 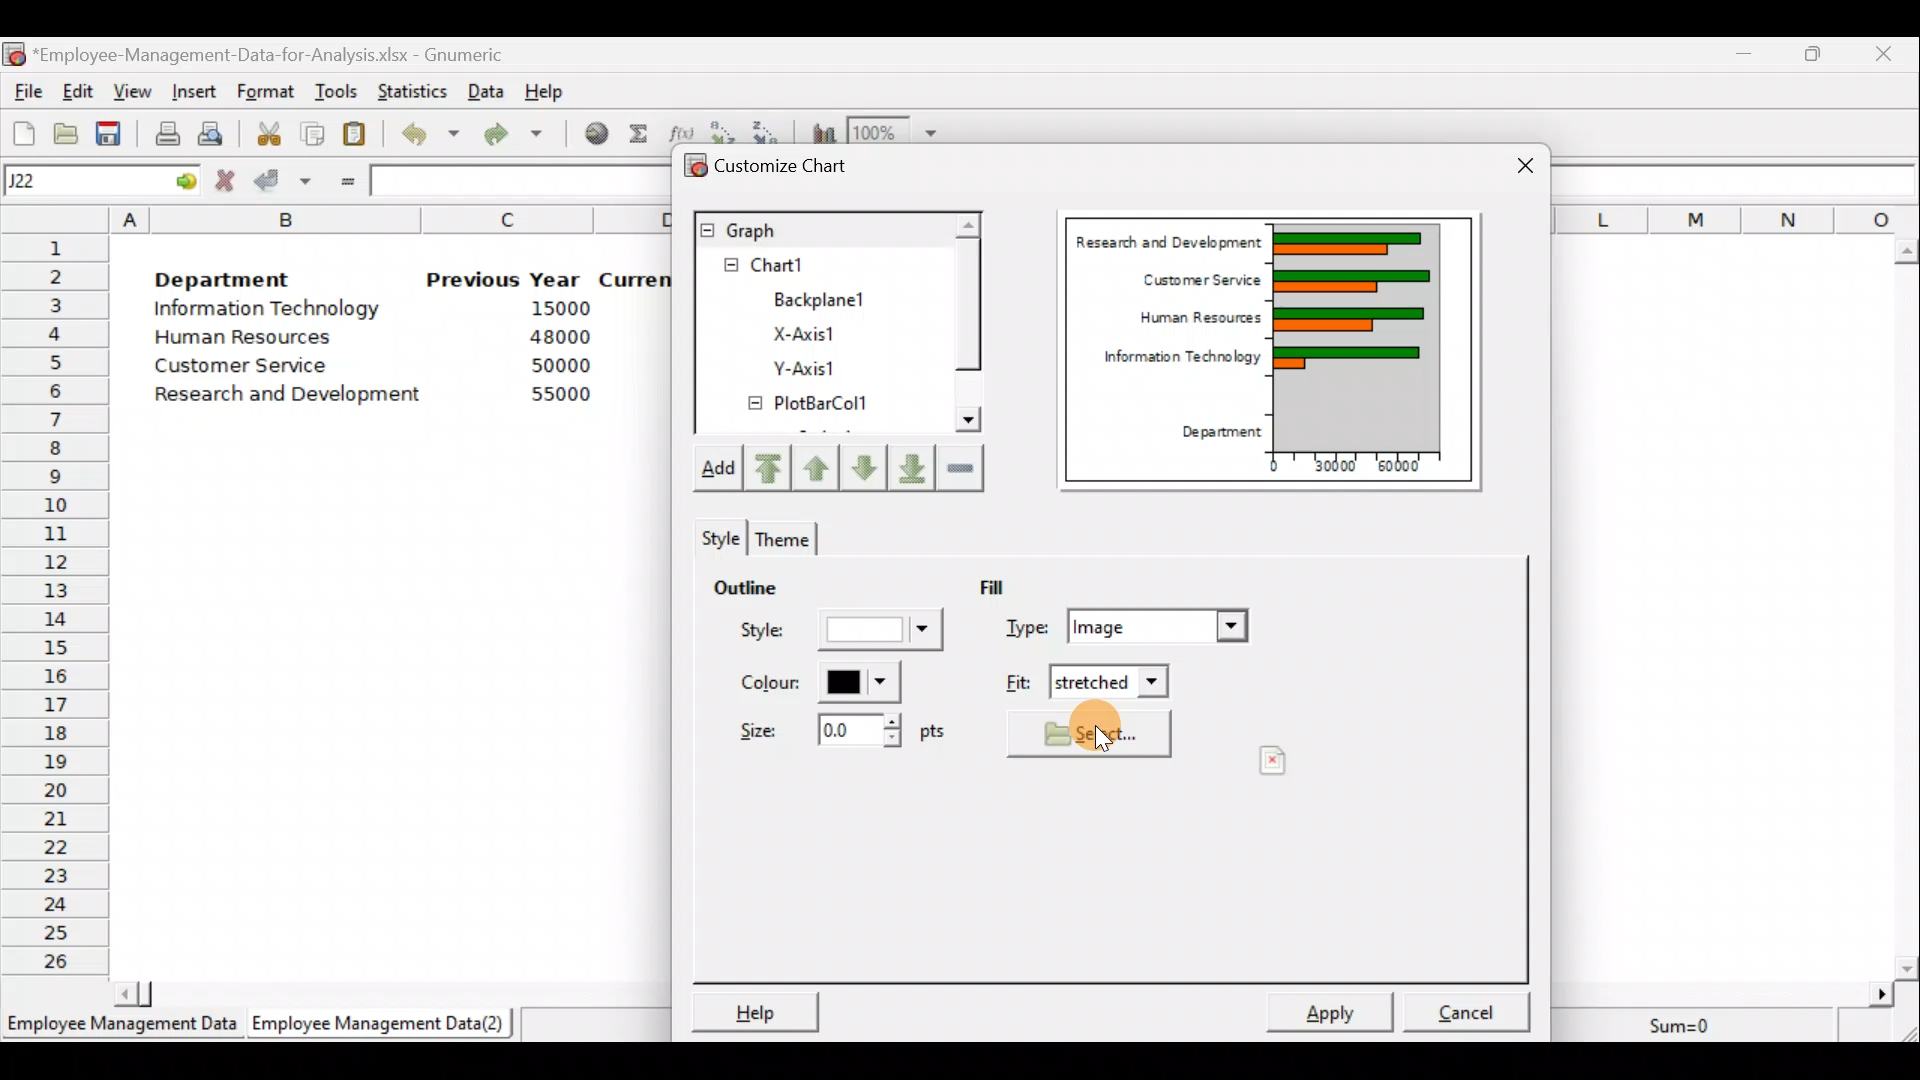 I want to click on Human Resources, so click(x=1186, y=319).